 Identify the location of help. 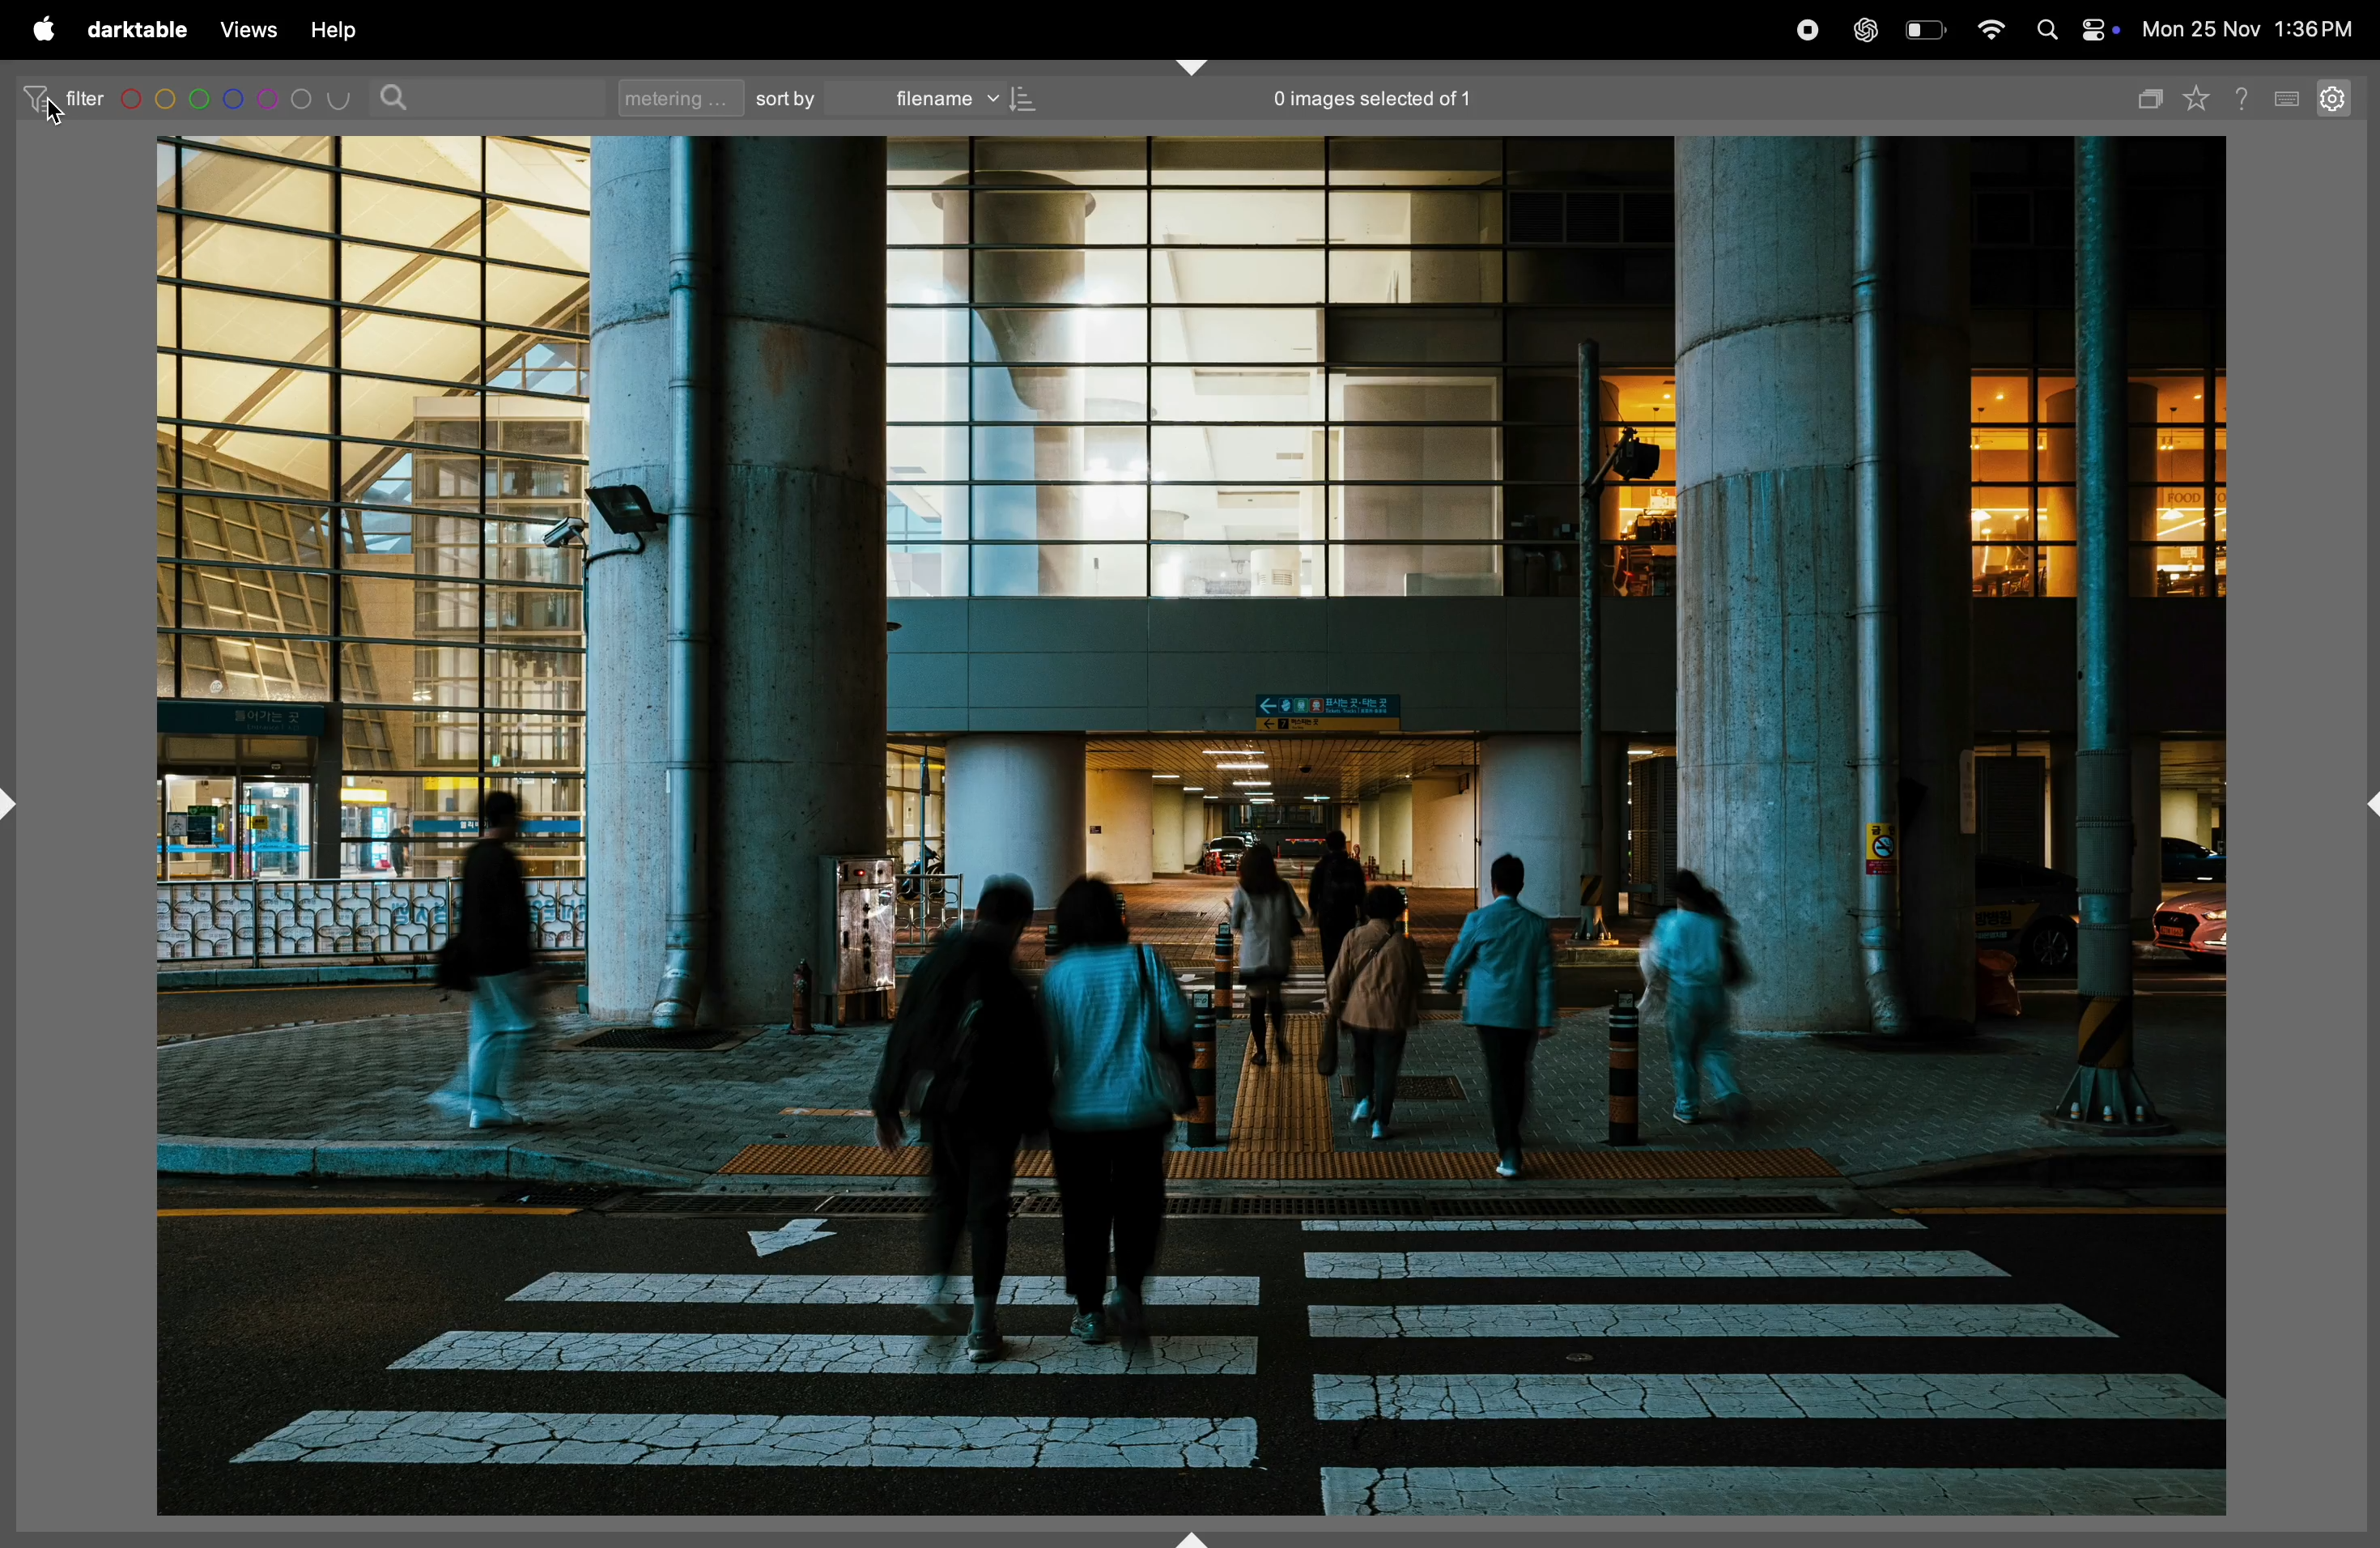
(350, 29).